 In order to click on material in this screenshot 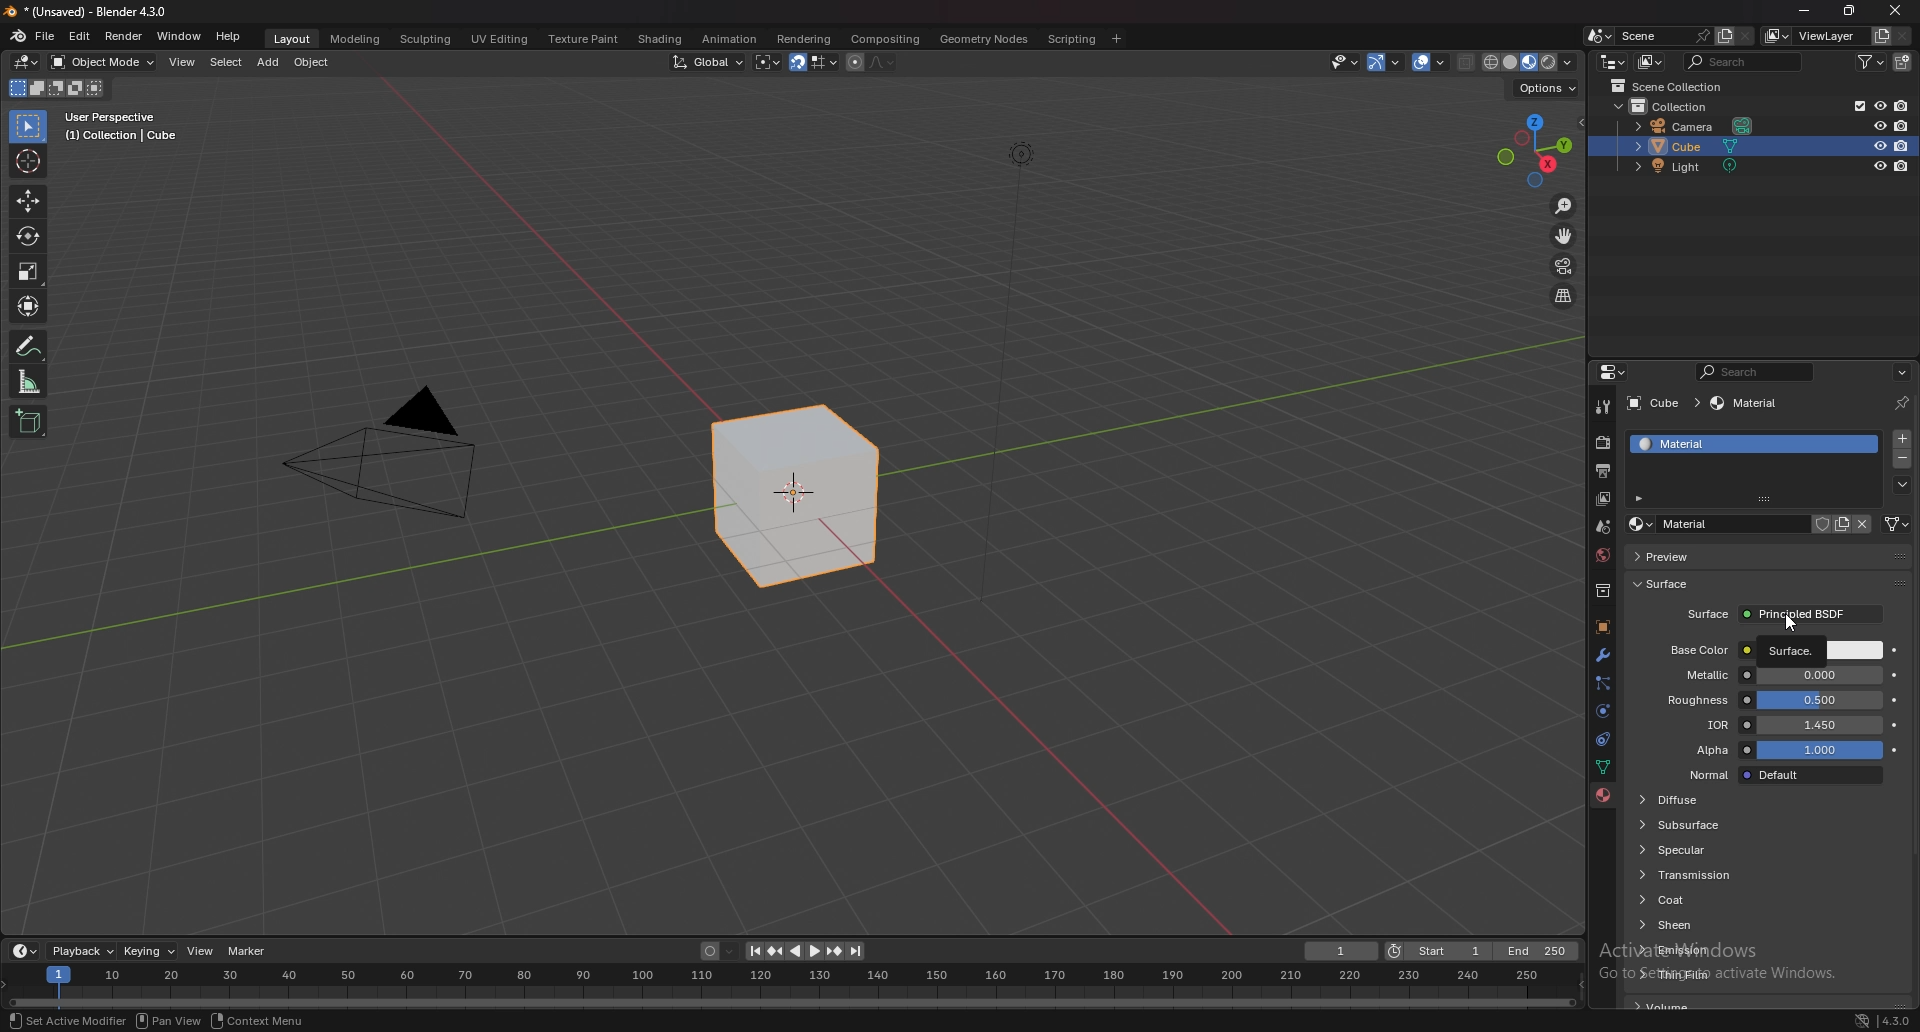, I will do `click(1749, 404)`.